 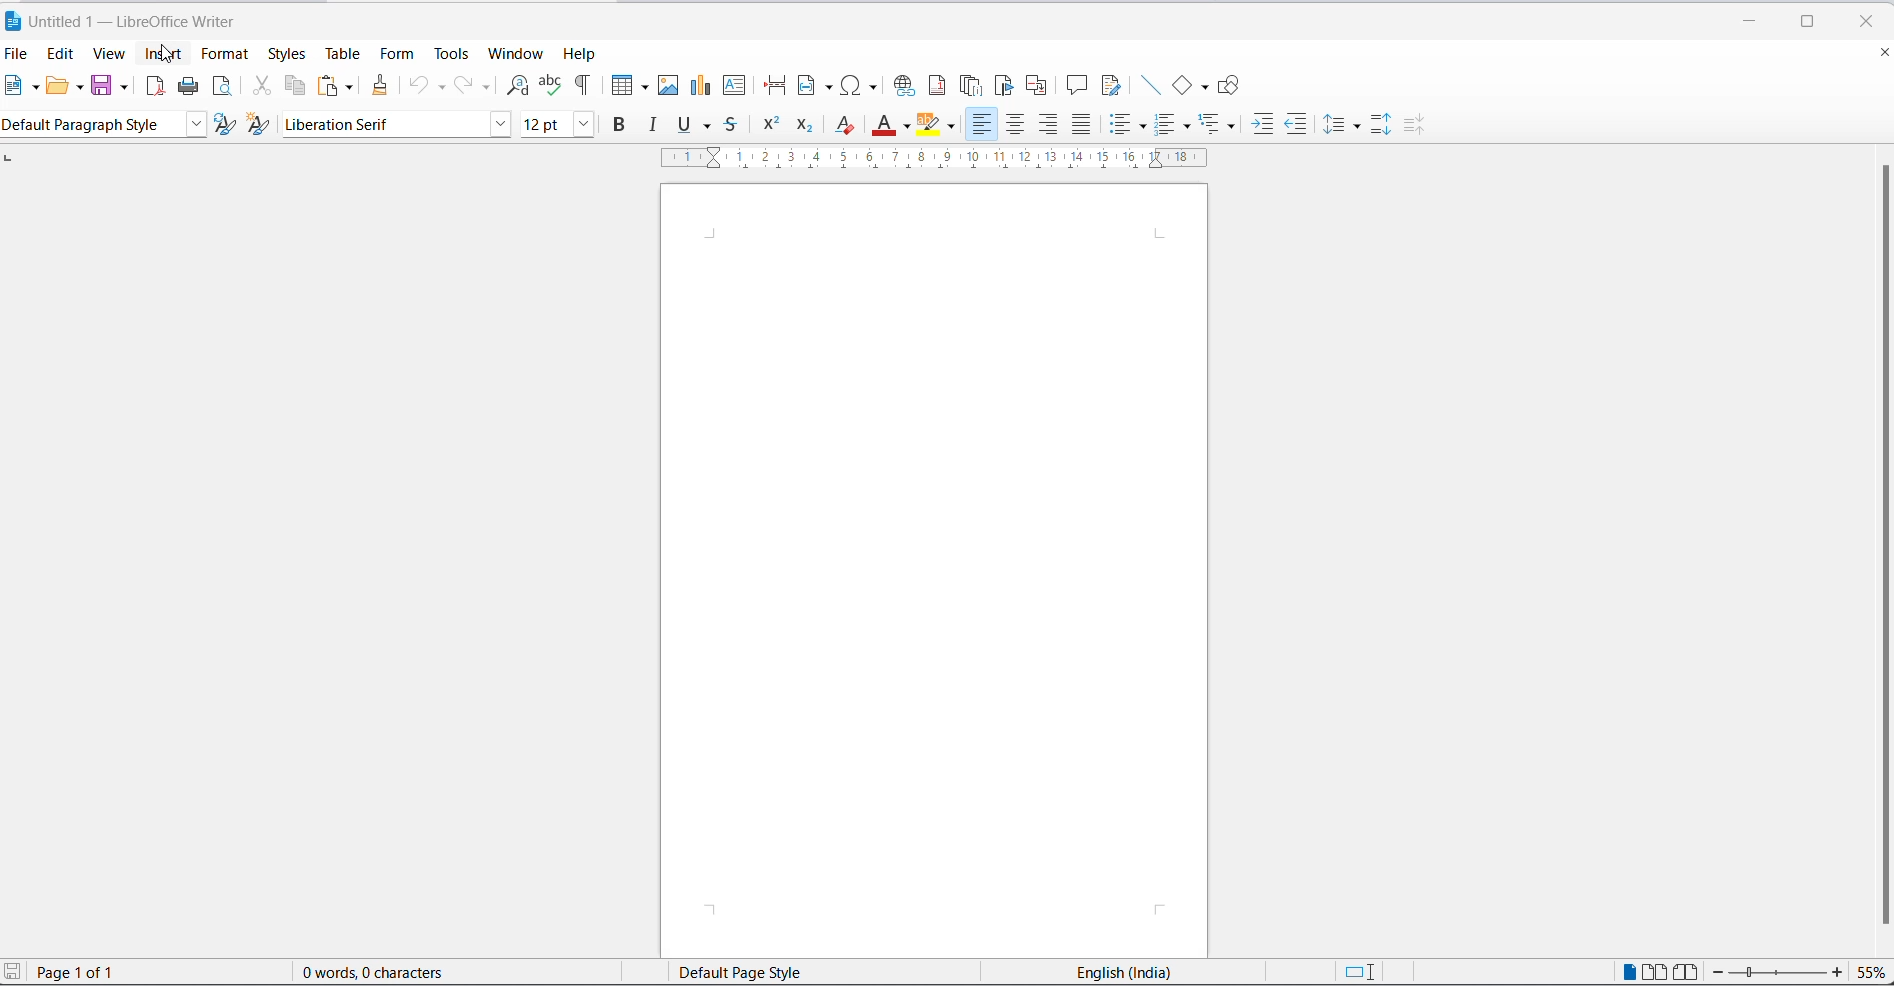 What do you see at coordinates (1221, 126) in the screenshot?
I see `select outline format` at bounding box center [1221, 126].